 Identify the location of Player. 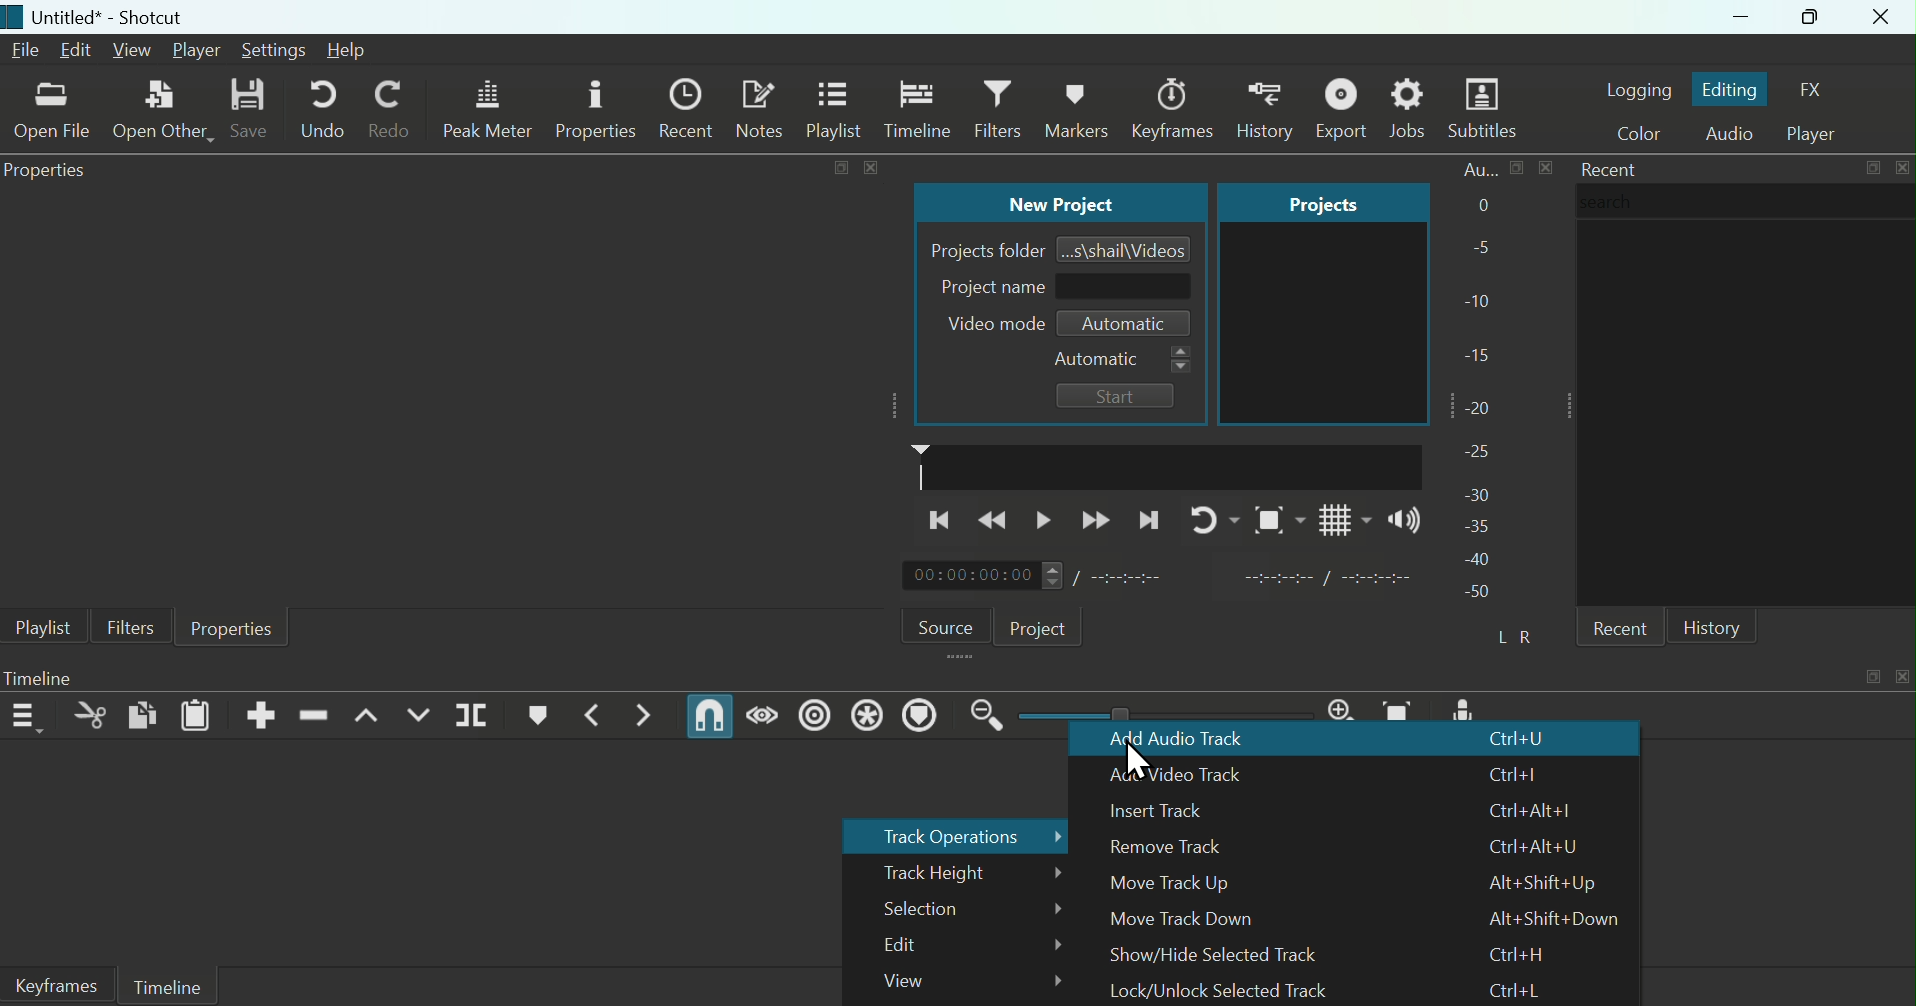
(1820, 131).